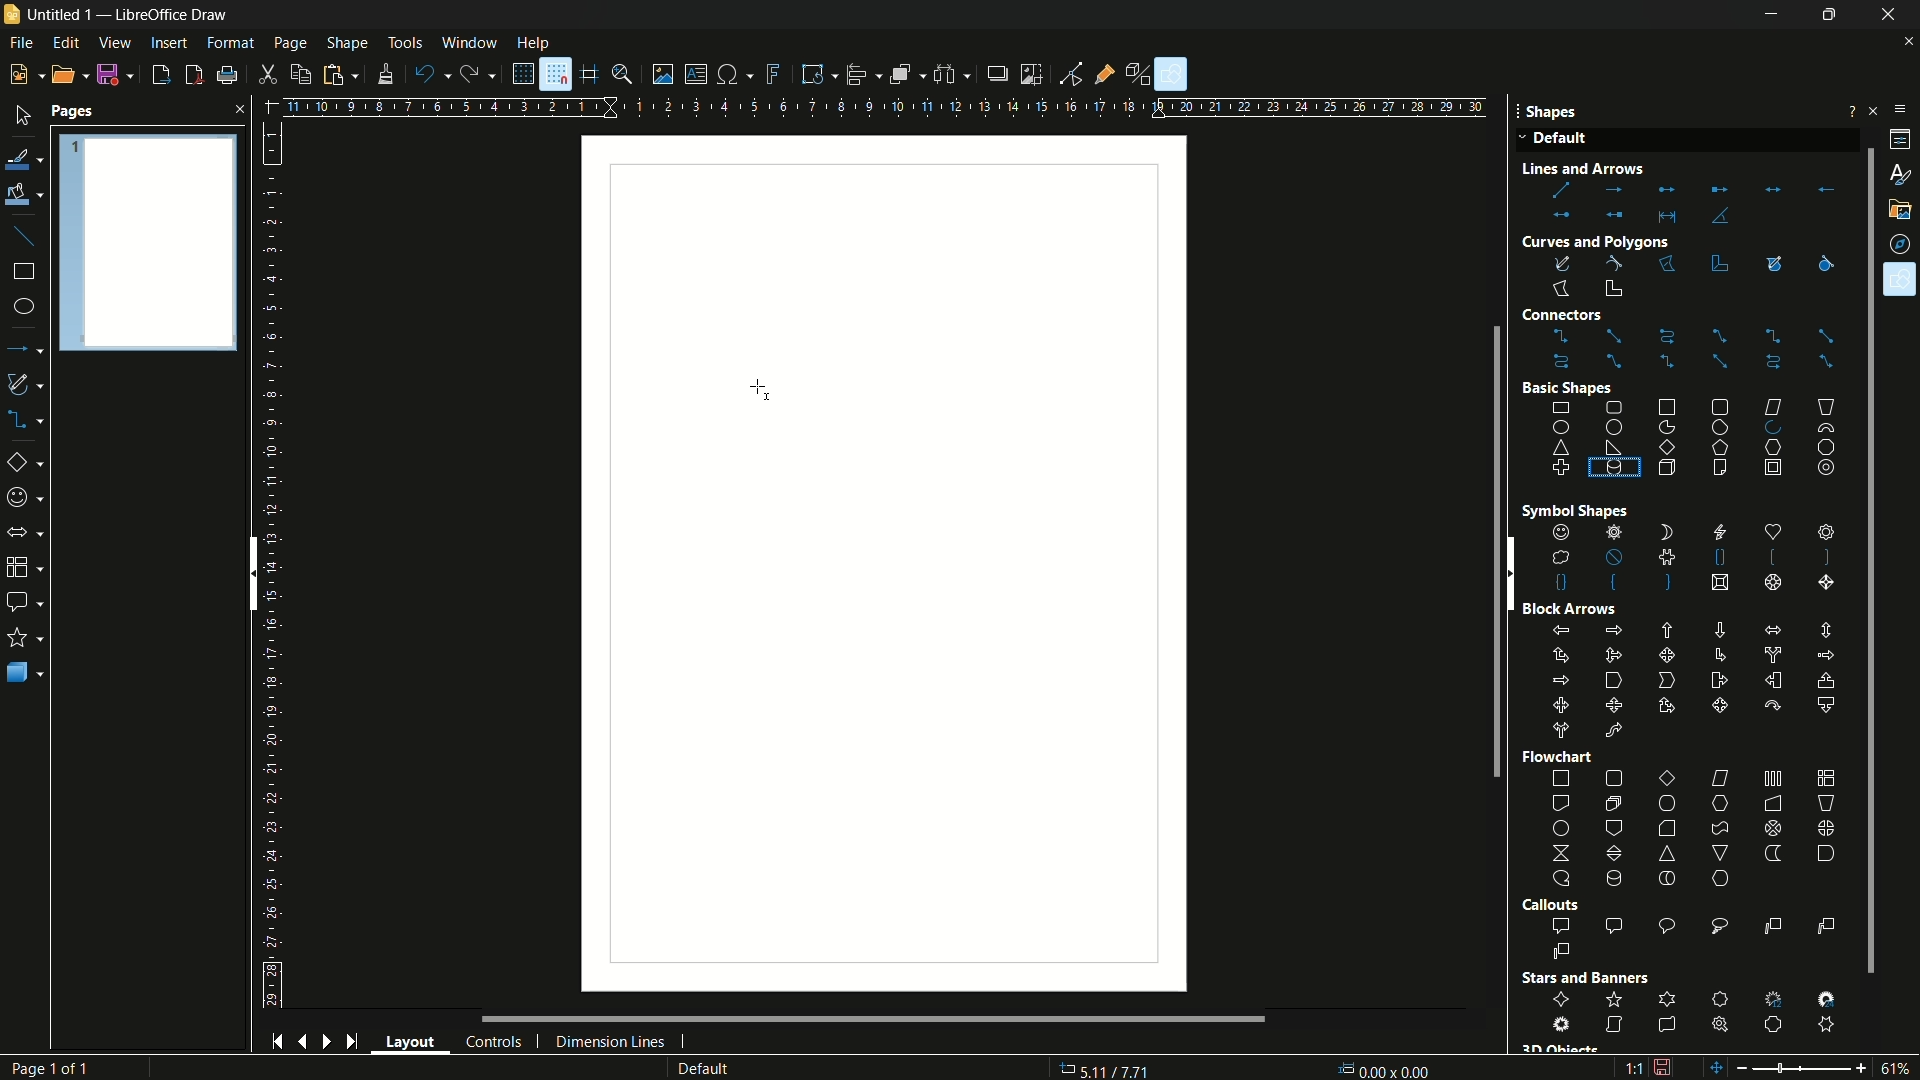 This screenshot has width=1920, height=1080. I want to click on formatting, so click(388, 74).